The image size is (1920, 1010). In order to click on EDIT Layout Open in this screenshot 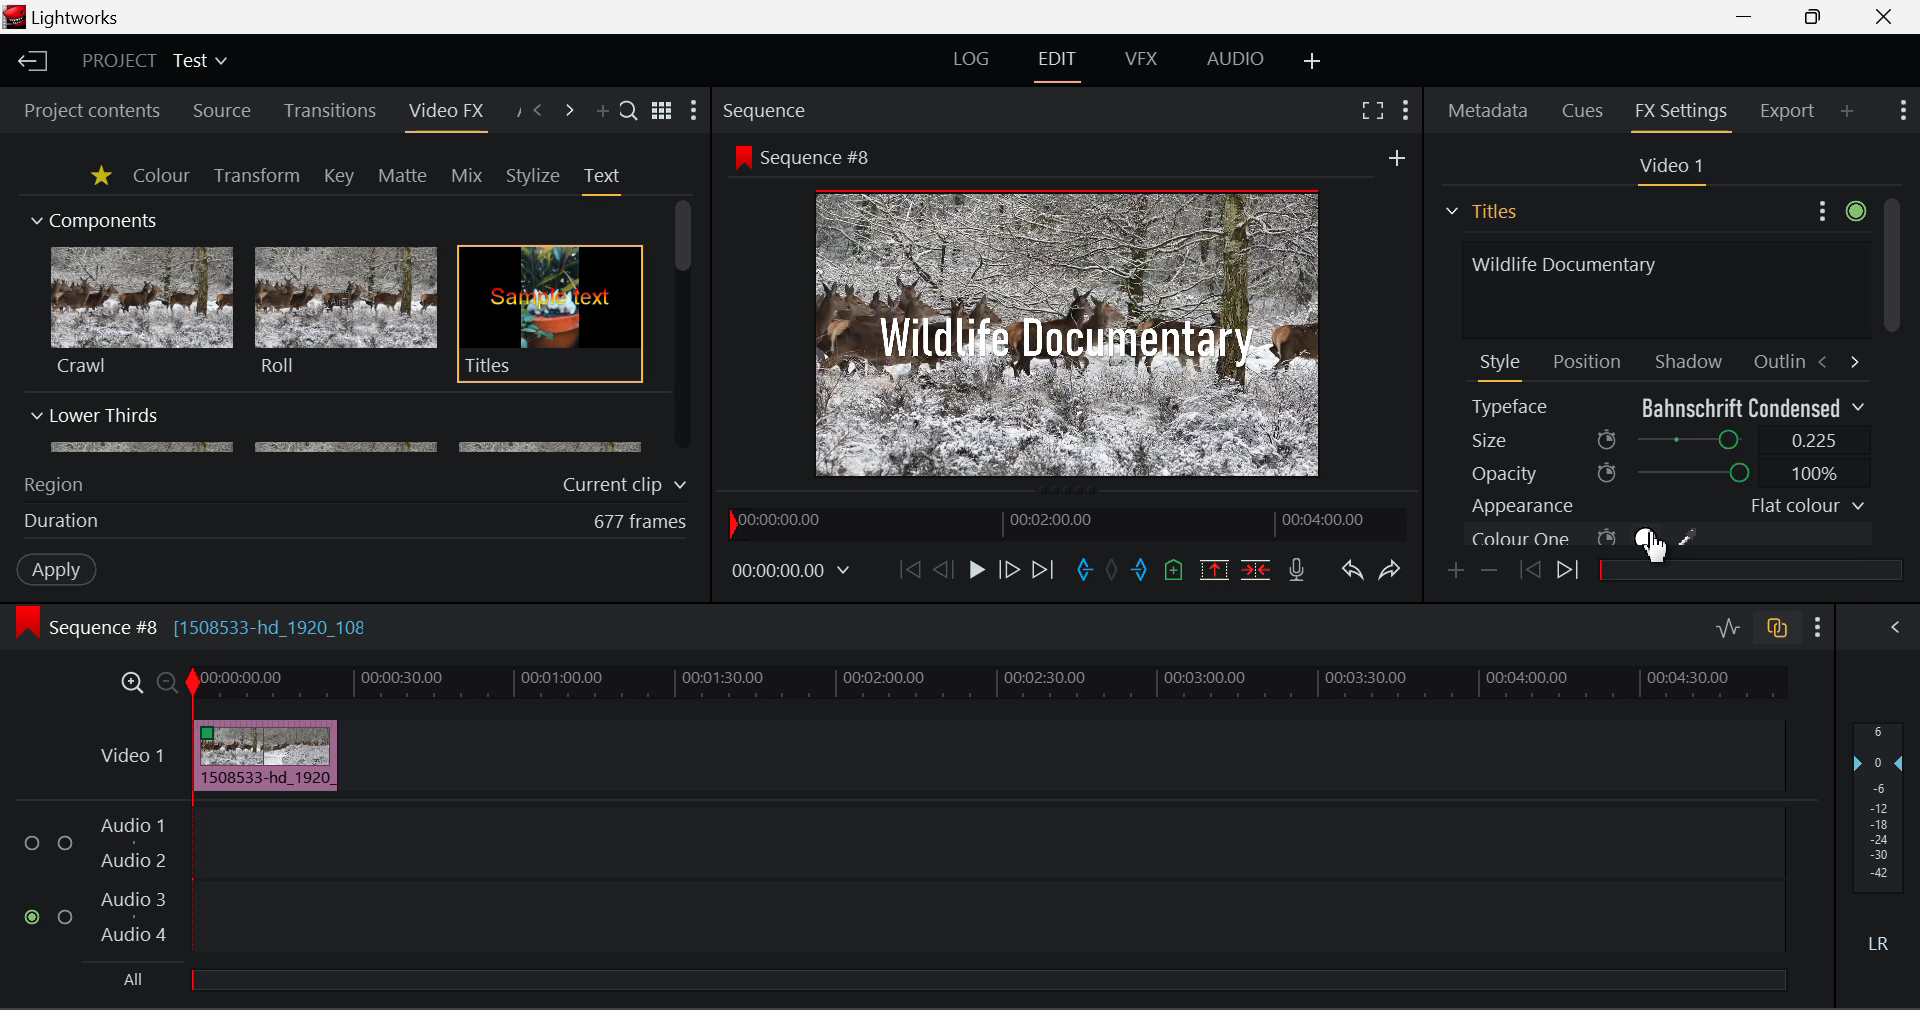, I will do `click(1061, 66)`.